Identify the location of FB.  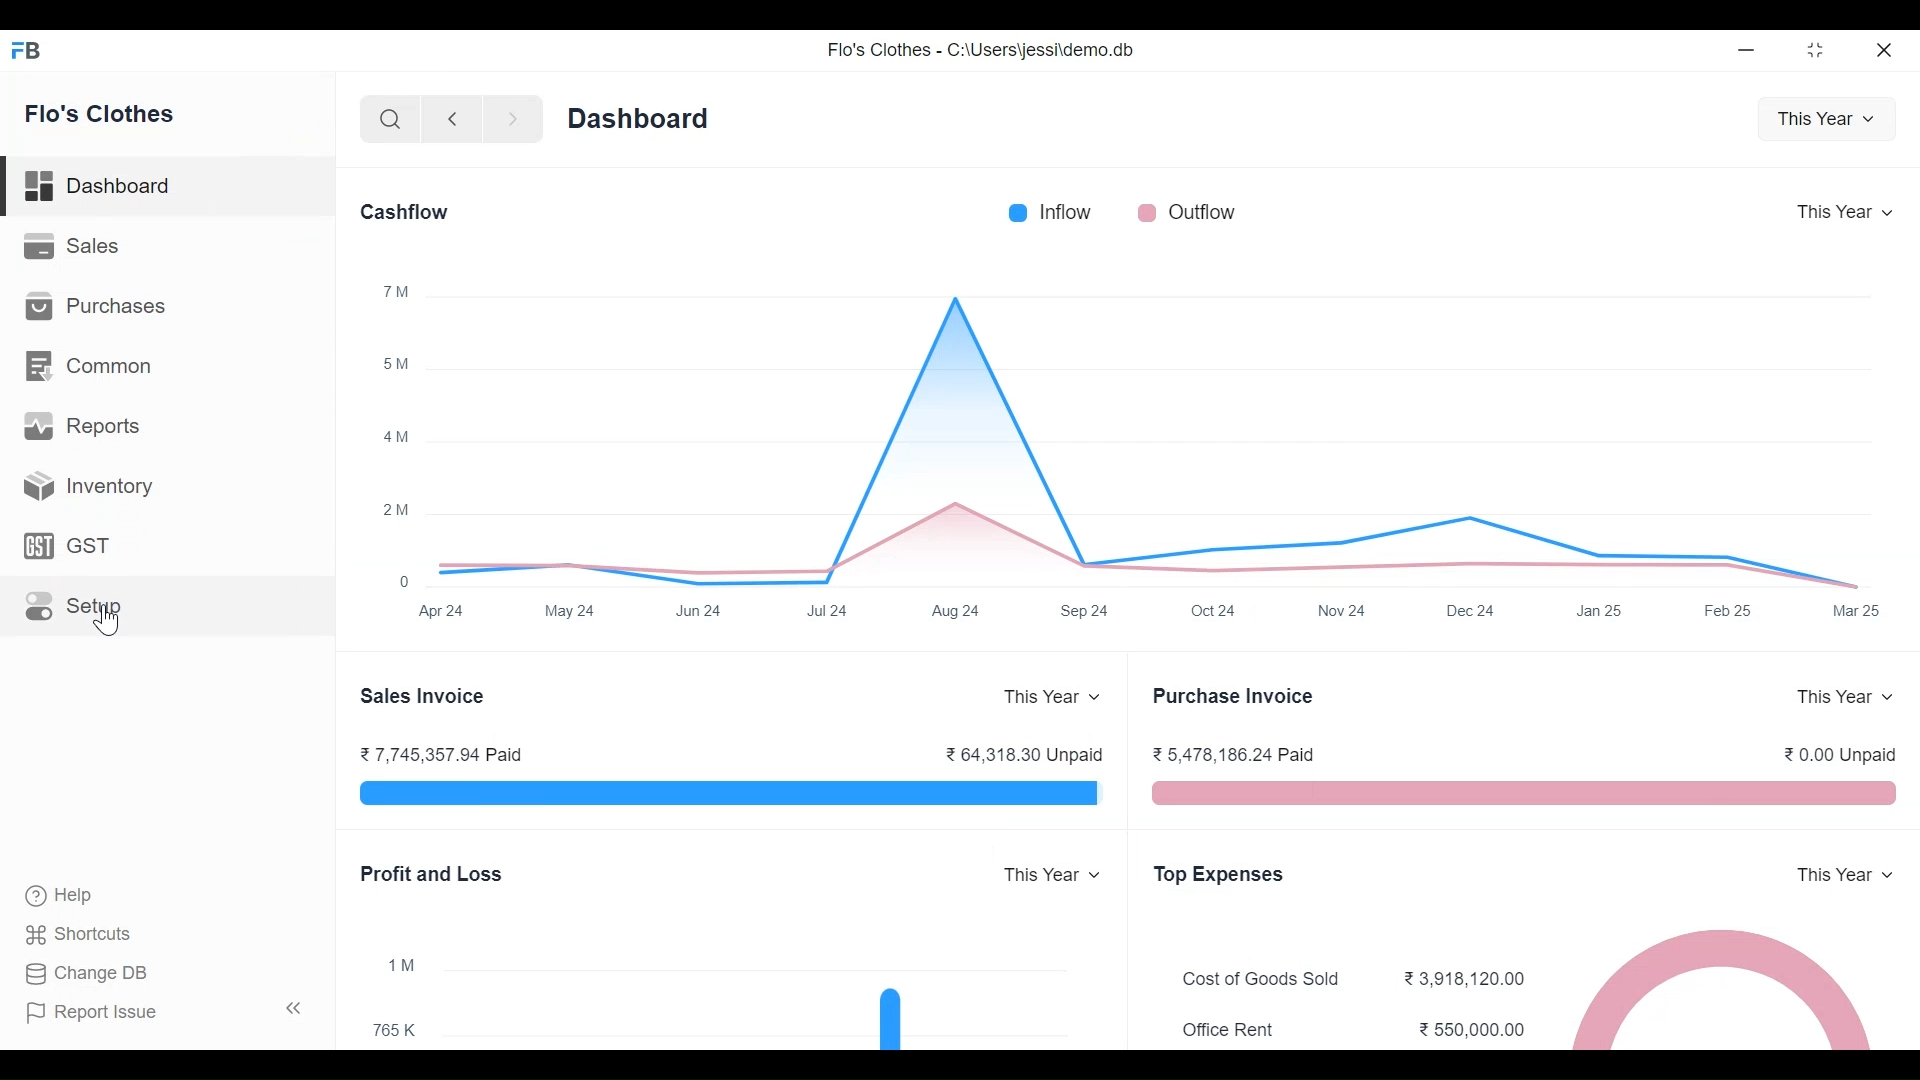
(32, 56).